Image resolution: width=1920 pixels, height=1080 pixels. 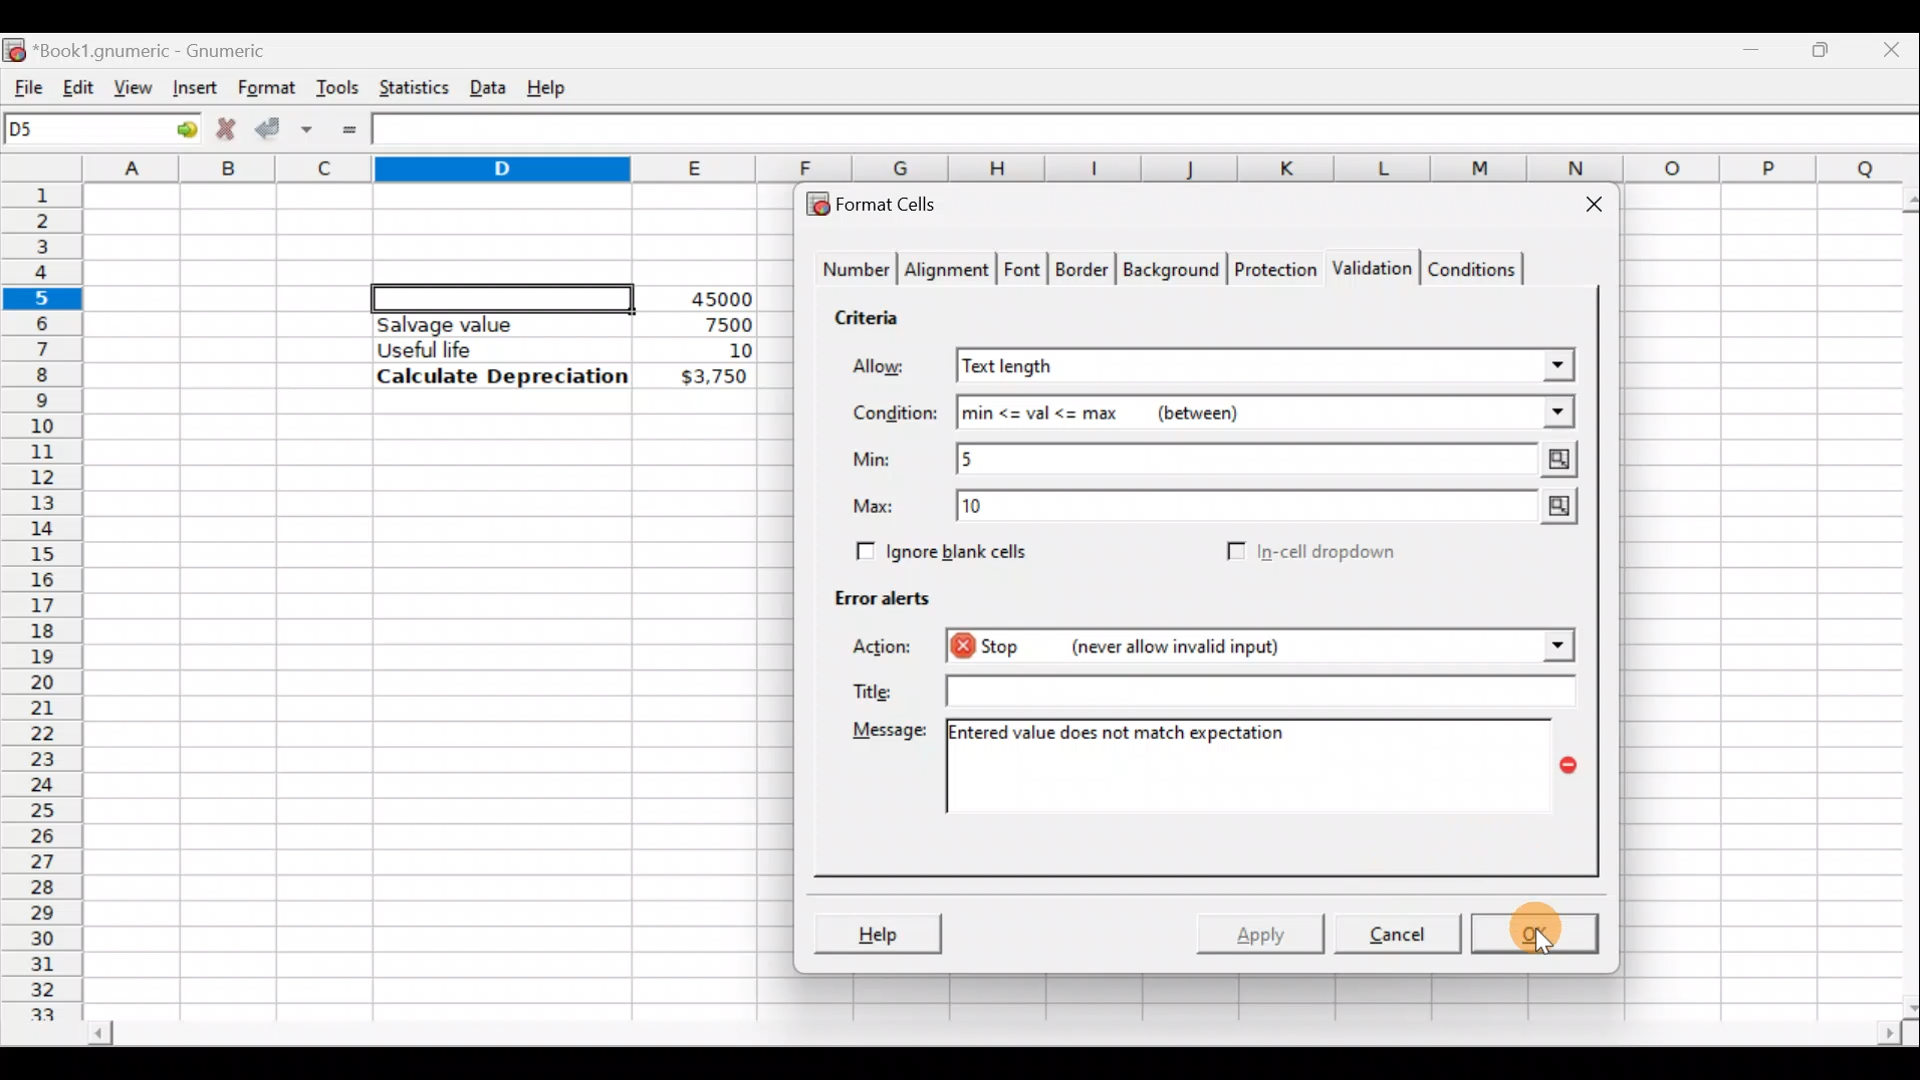 What do you see at coordinates (503, 295) in the screenshot?
I see `Selected cell` at bounding box center [503, 295].